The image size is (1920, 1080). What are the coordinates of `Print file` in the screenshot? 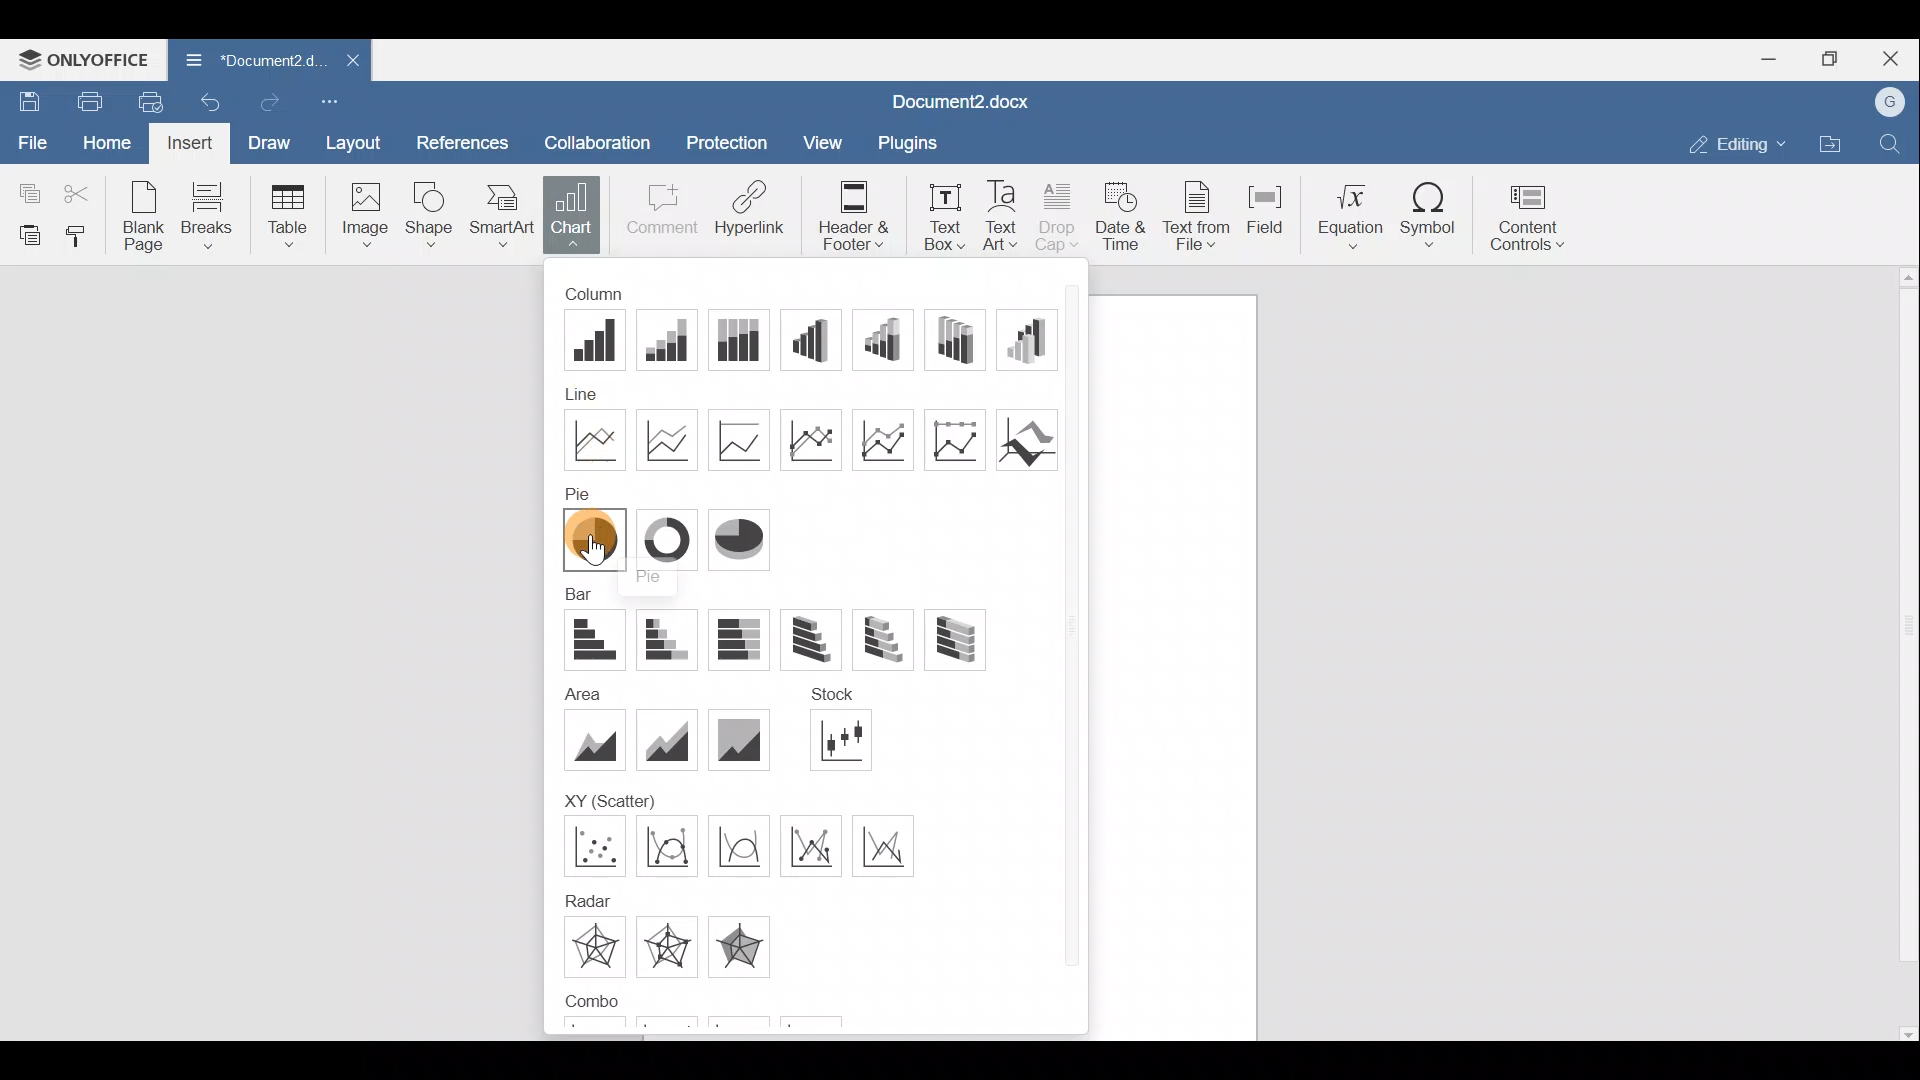 It's located at (88, 100).